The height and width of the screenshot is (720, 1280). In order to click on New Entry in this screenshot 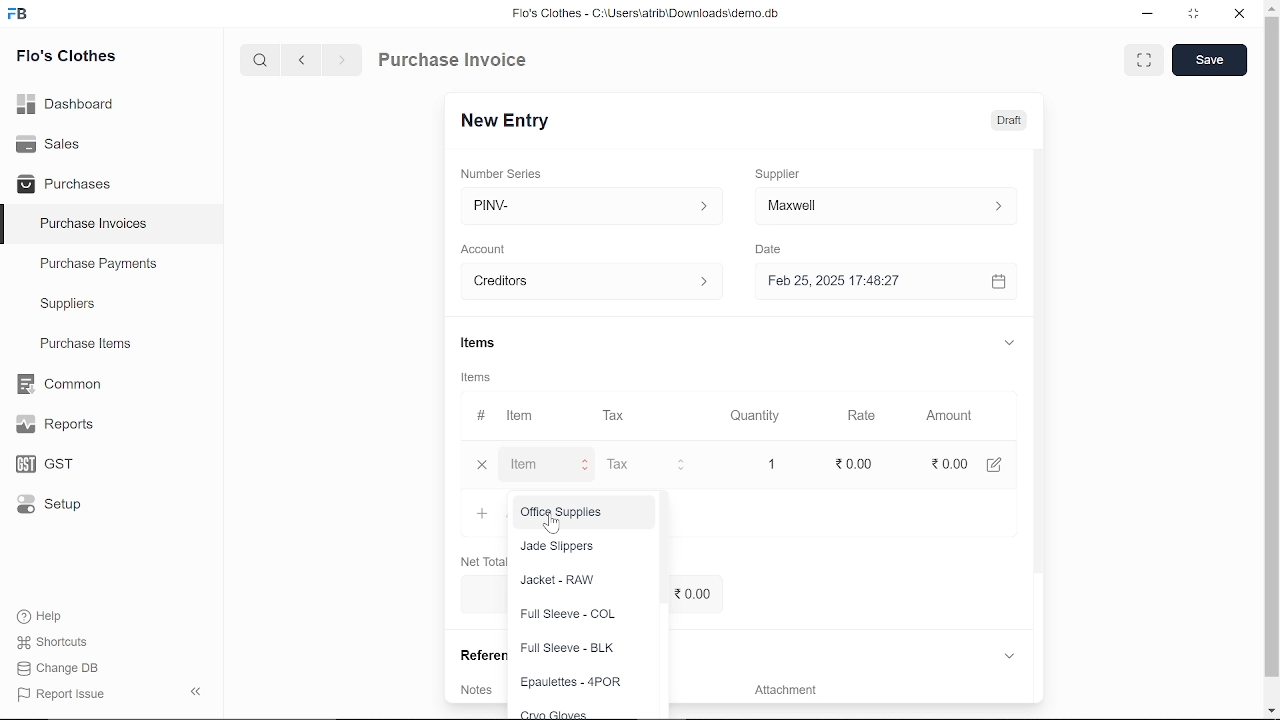, I will do `click(508, 119)`.